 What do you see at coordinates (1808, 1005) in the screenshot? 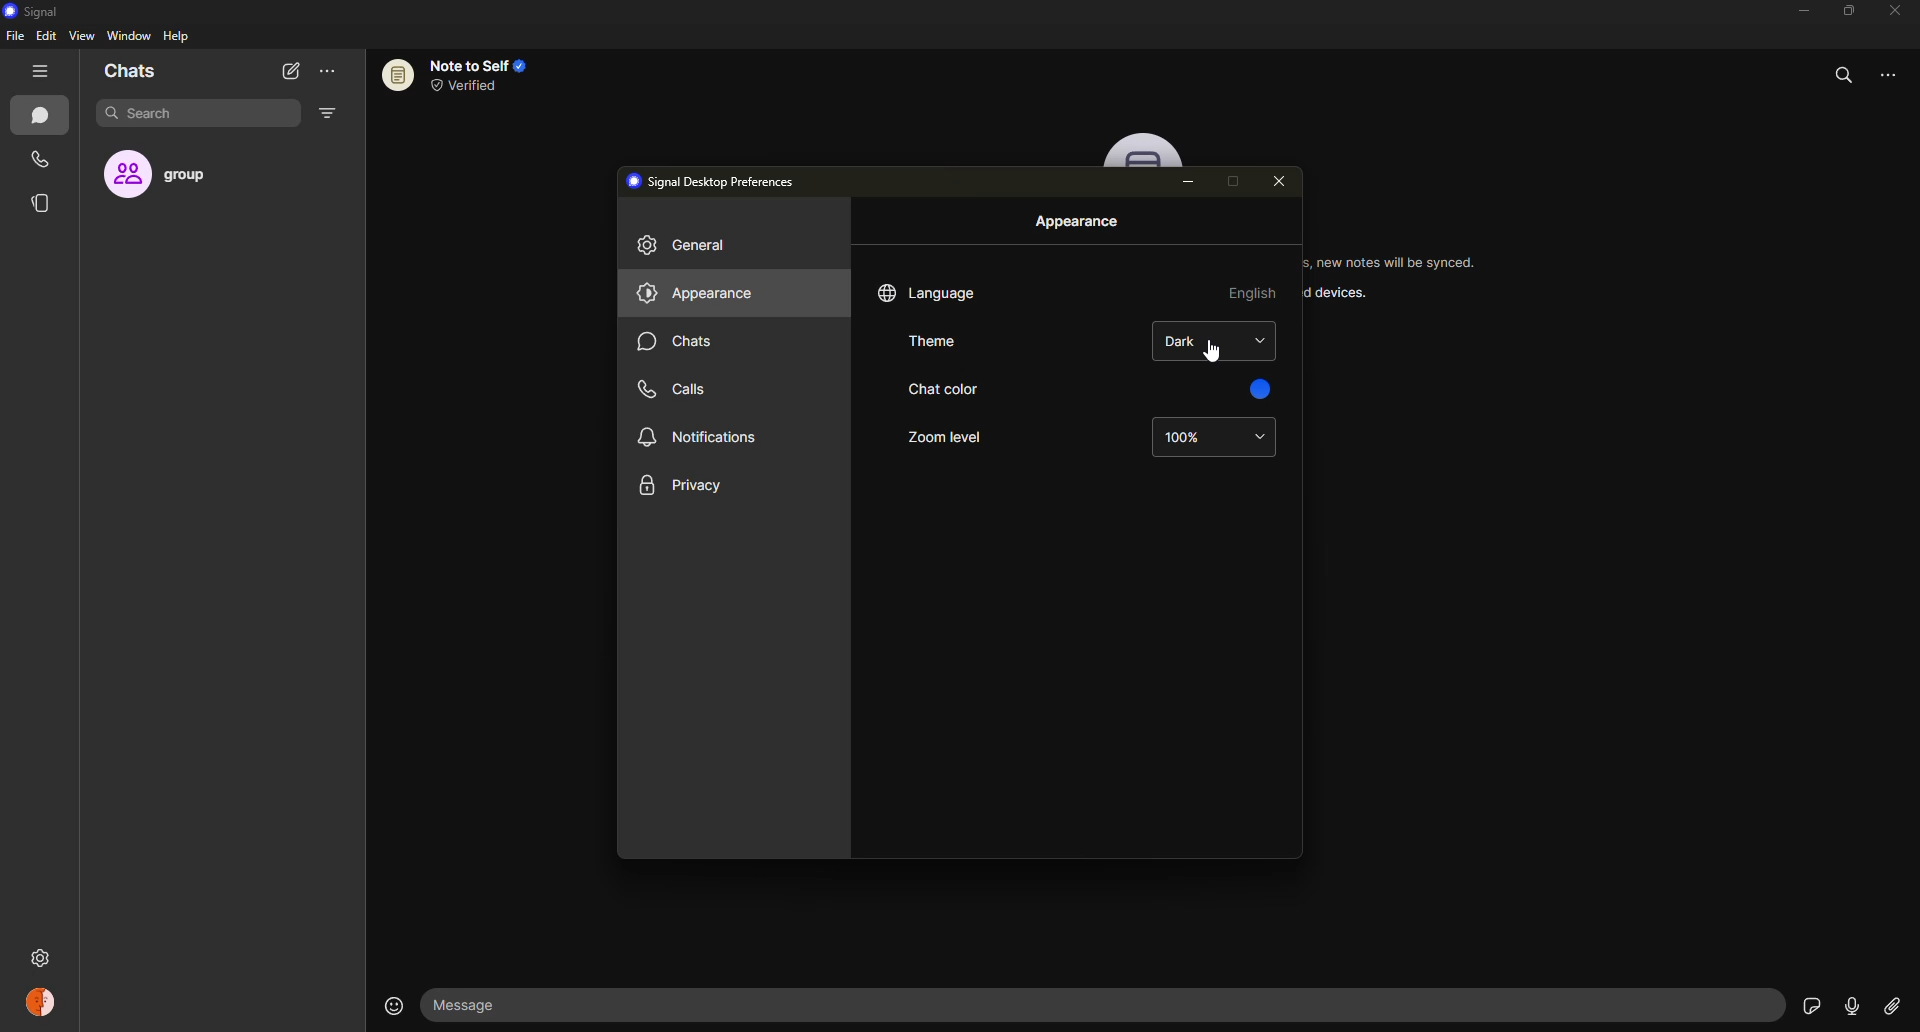
I see `stickers` at bounding box center [1808, 1005].